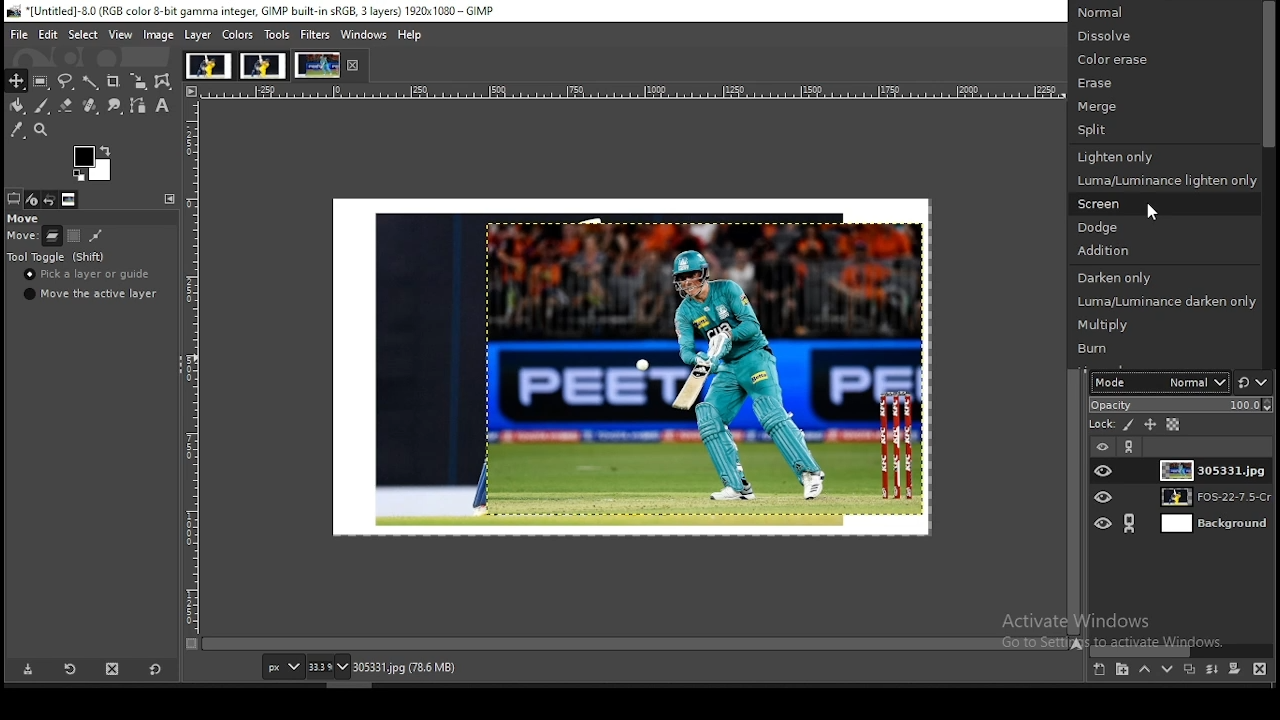 This screenshot has width=1280, height=720. What do you see at coordinates (155, 671) in the screenshot?
I see `reset to defaults` at bounding box center [155, 671].